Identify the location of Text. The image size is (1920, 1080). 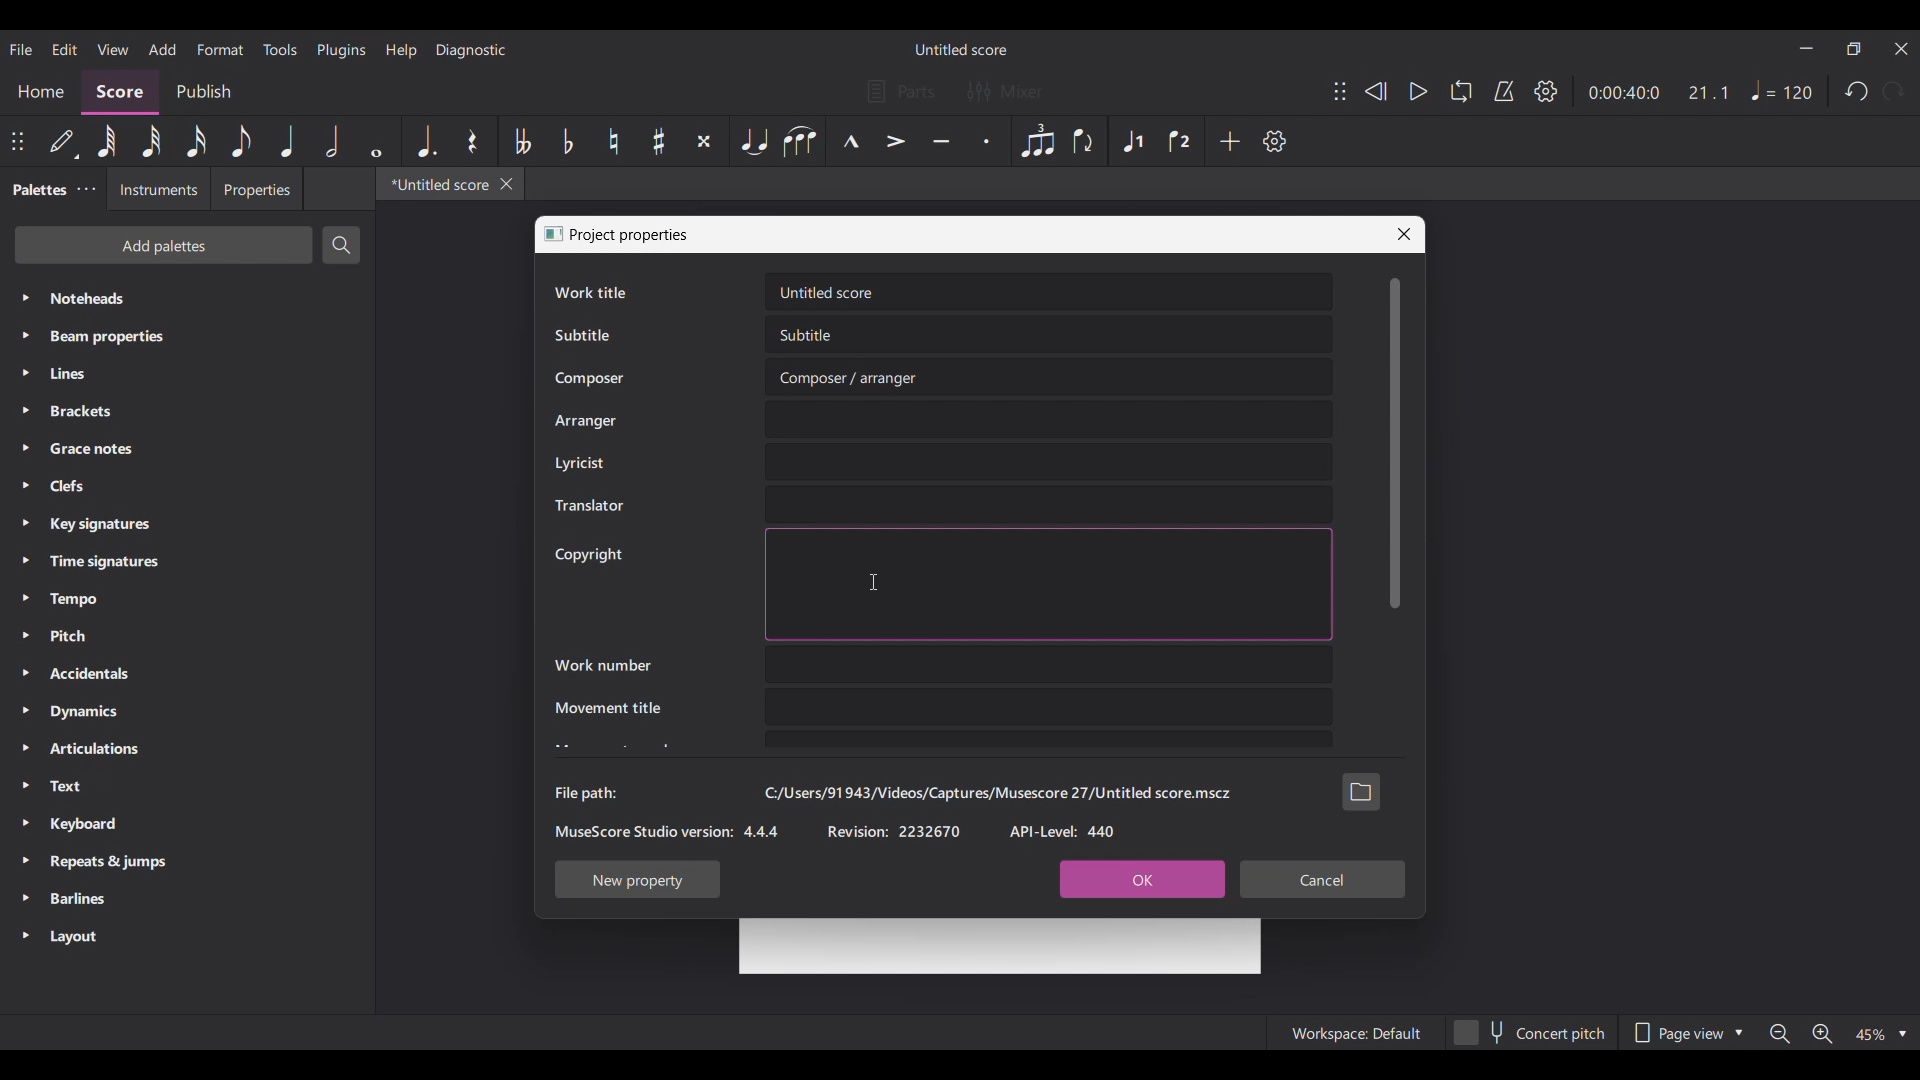
(187, 786).